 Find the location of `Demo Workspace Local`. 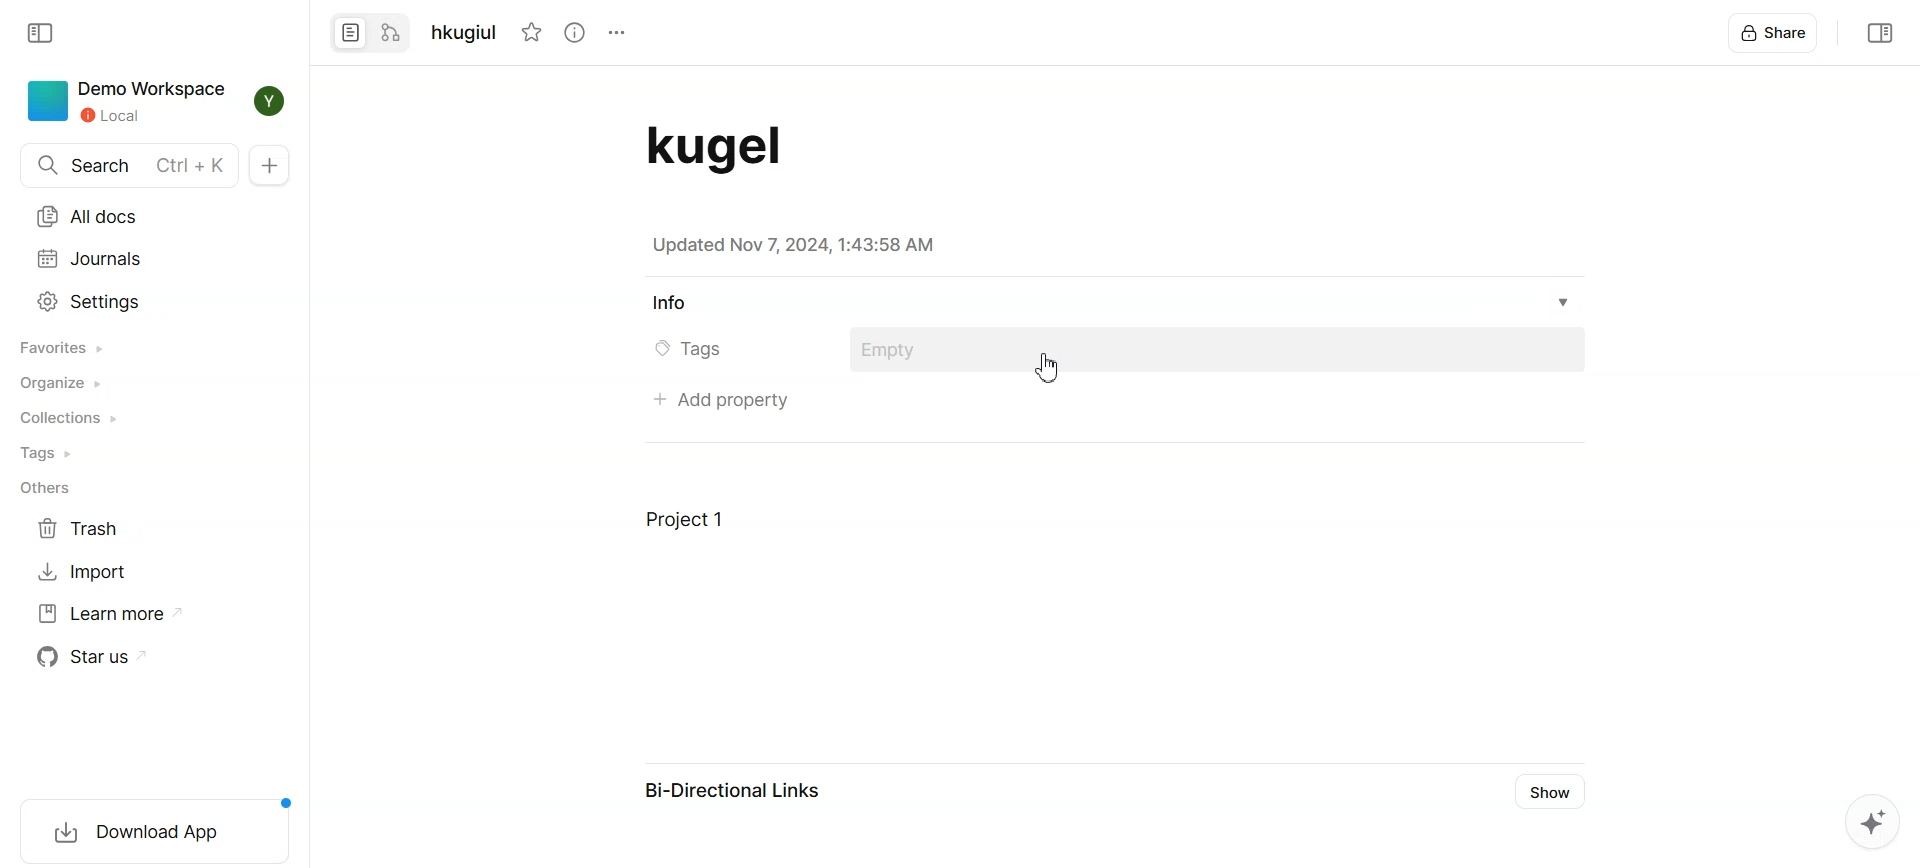

Demo Workspace Local is located at coordinates (153, 100).